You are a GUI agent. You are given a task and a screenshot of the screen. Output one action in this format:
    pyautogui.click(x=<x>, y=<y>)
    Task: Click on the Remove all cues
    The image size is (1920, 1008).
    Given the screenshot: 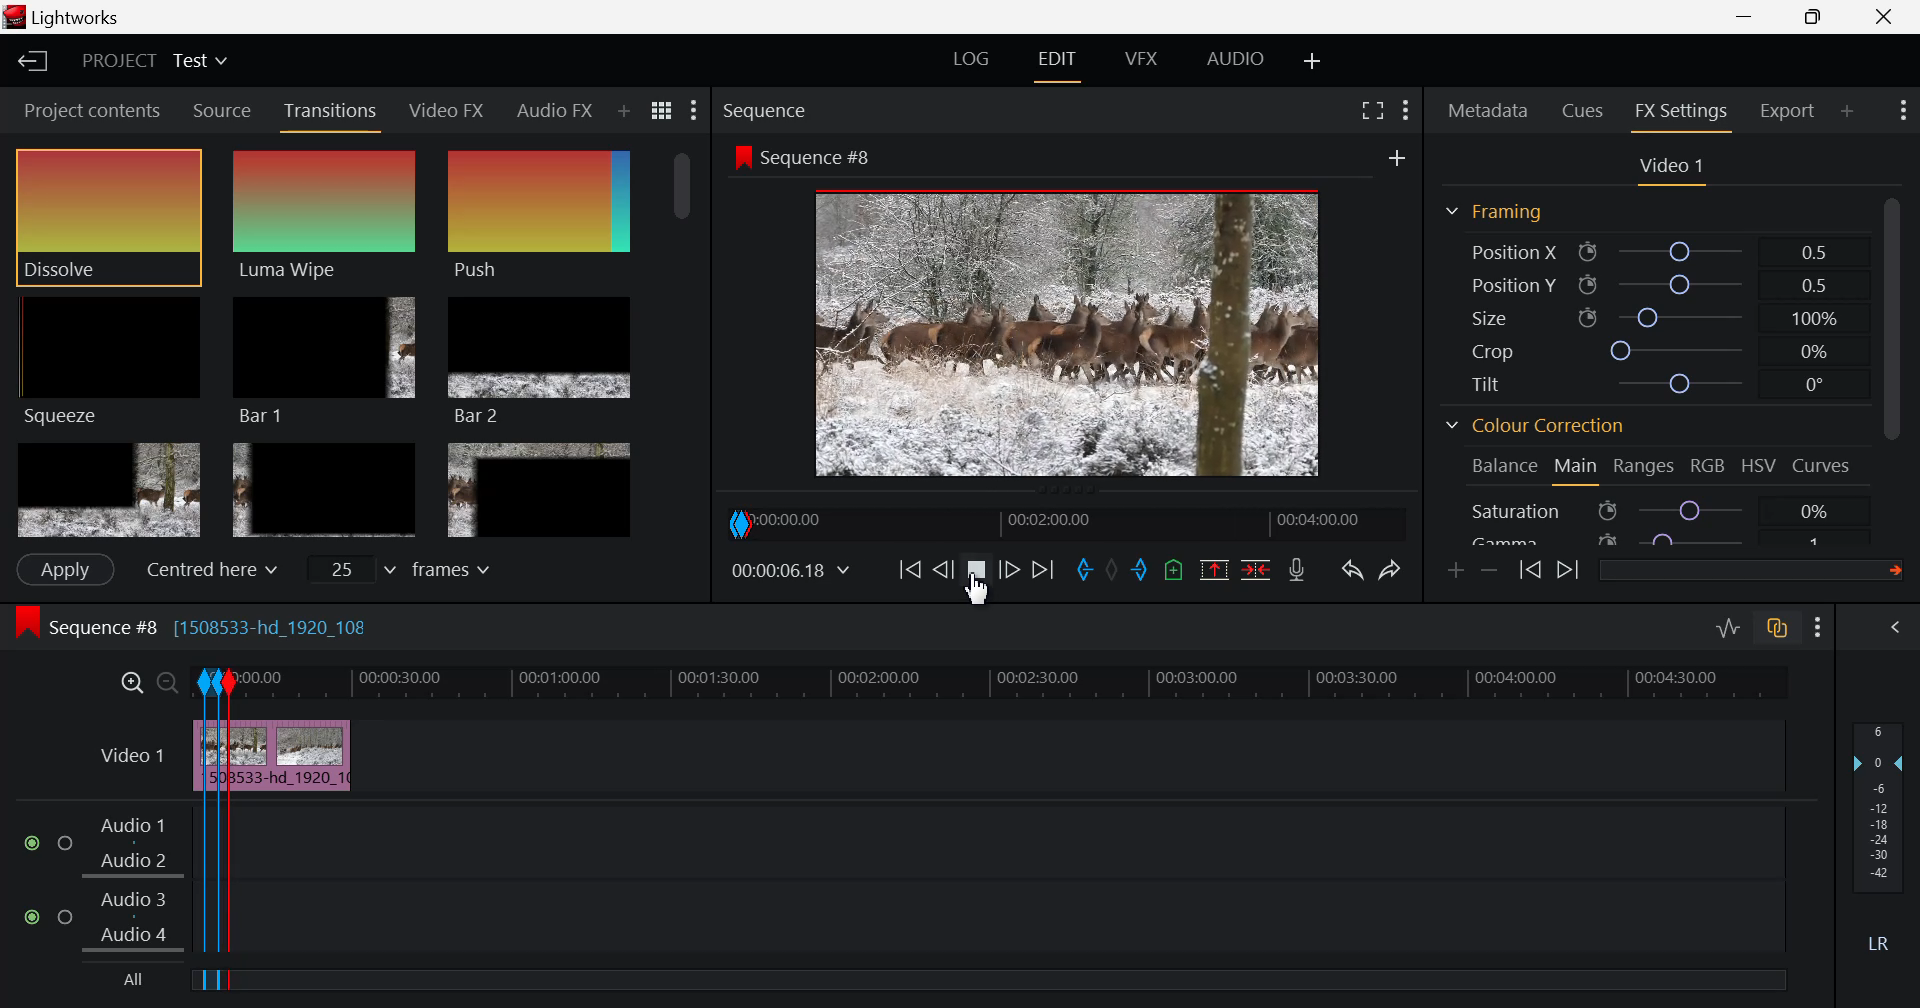 What is the action you would take?
    pyautogui.click(x=1171, y=569)
    